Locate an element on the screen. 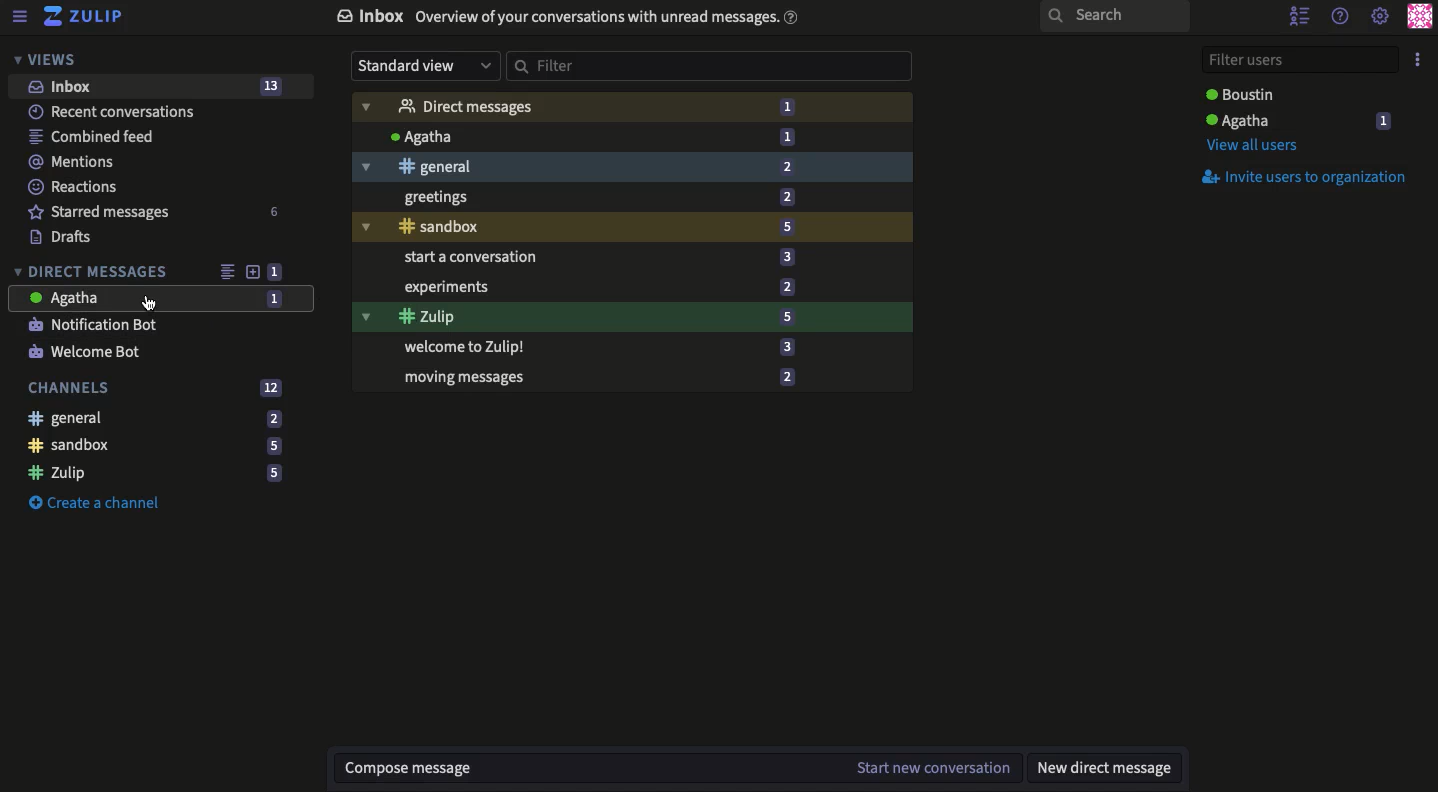 The width and height of the screenshot is (1438, 792). Filter users is located at coordinates (1299, 58).